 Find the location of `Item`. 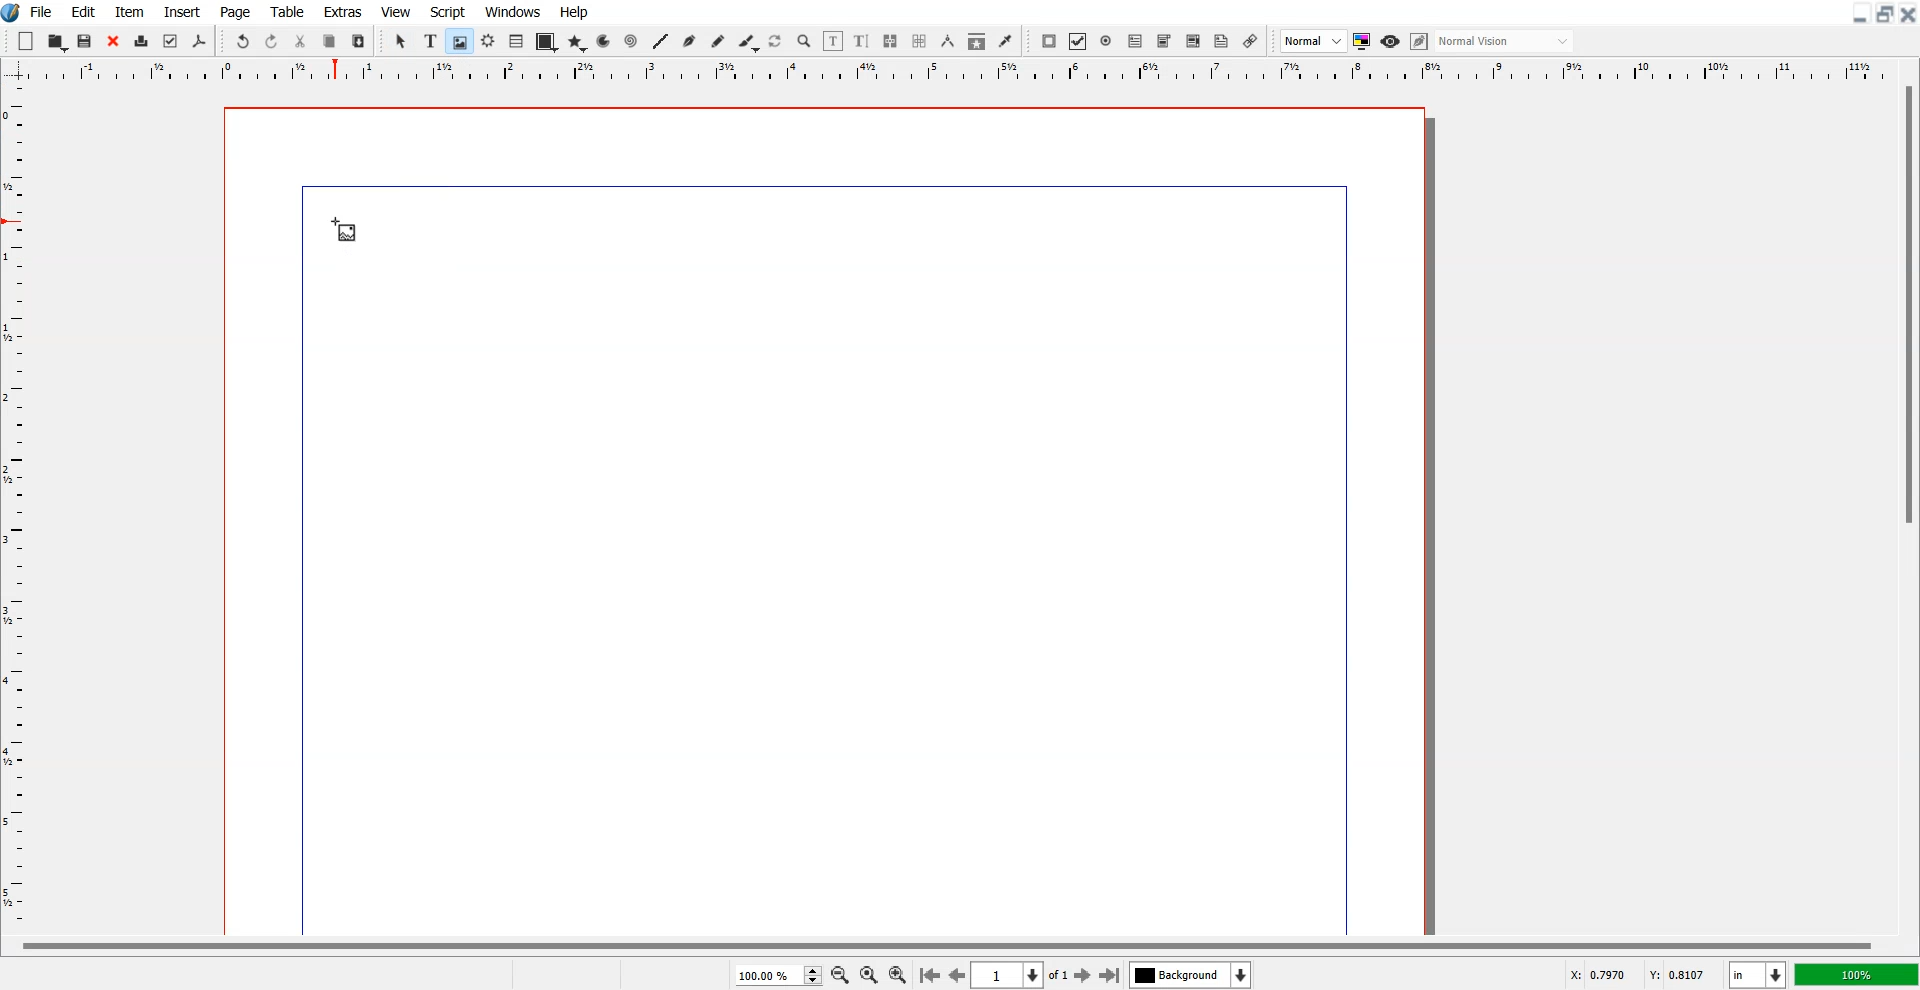

Item is located at coordinates (129, 11).